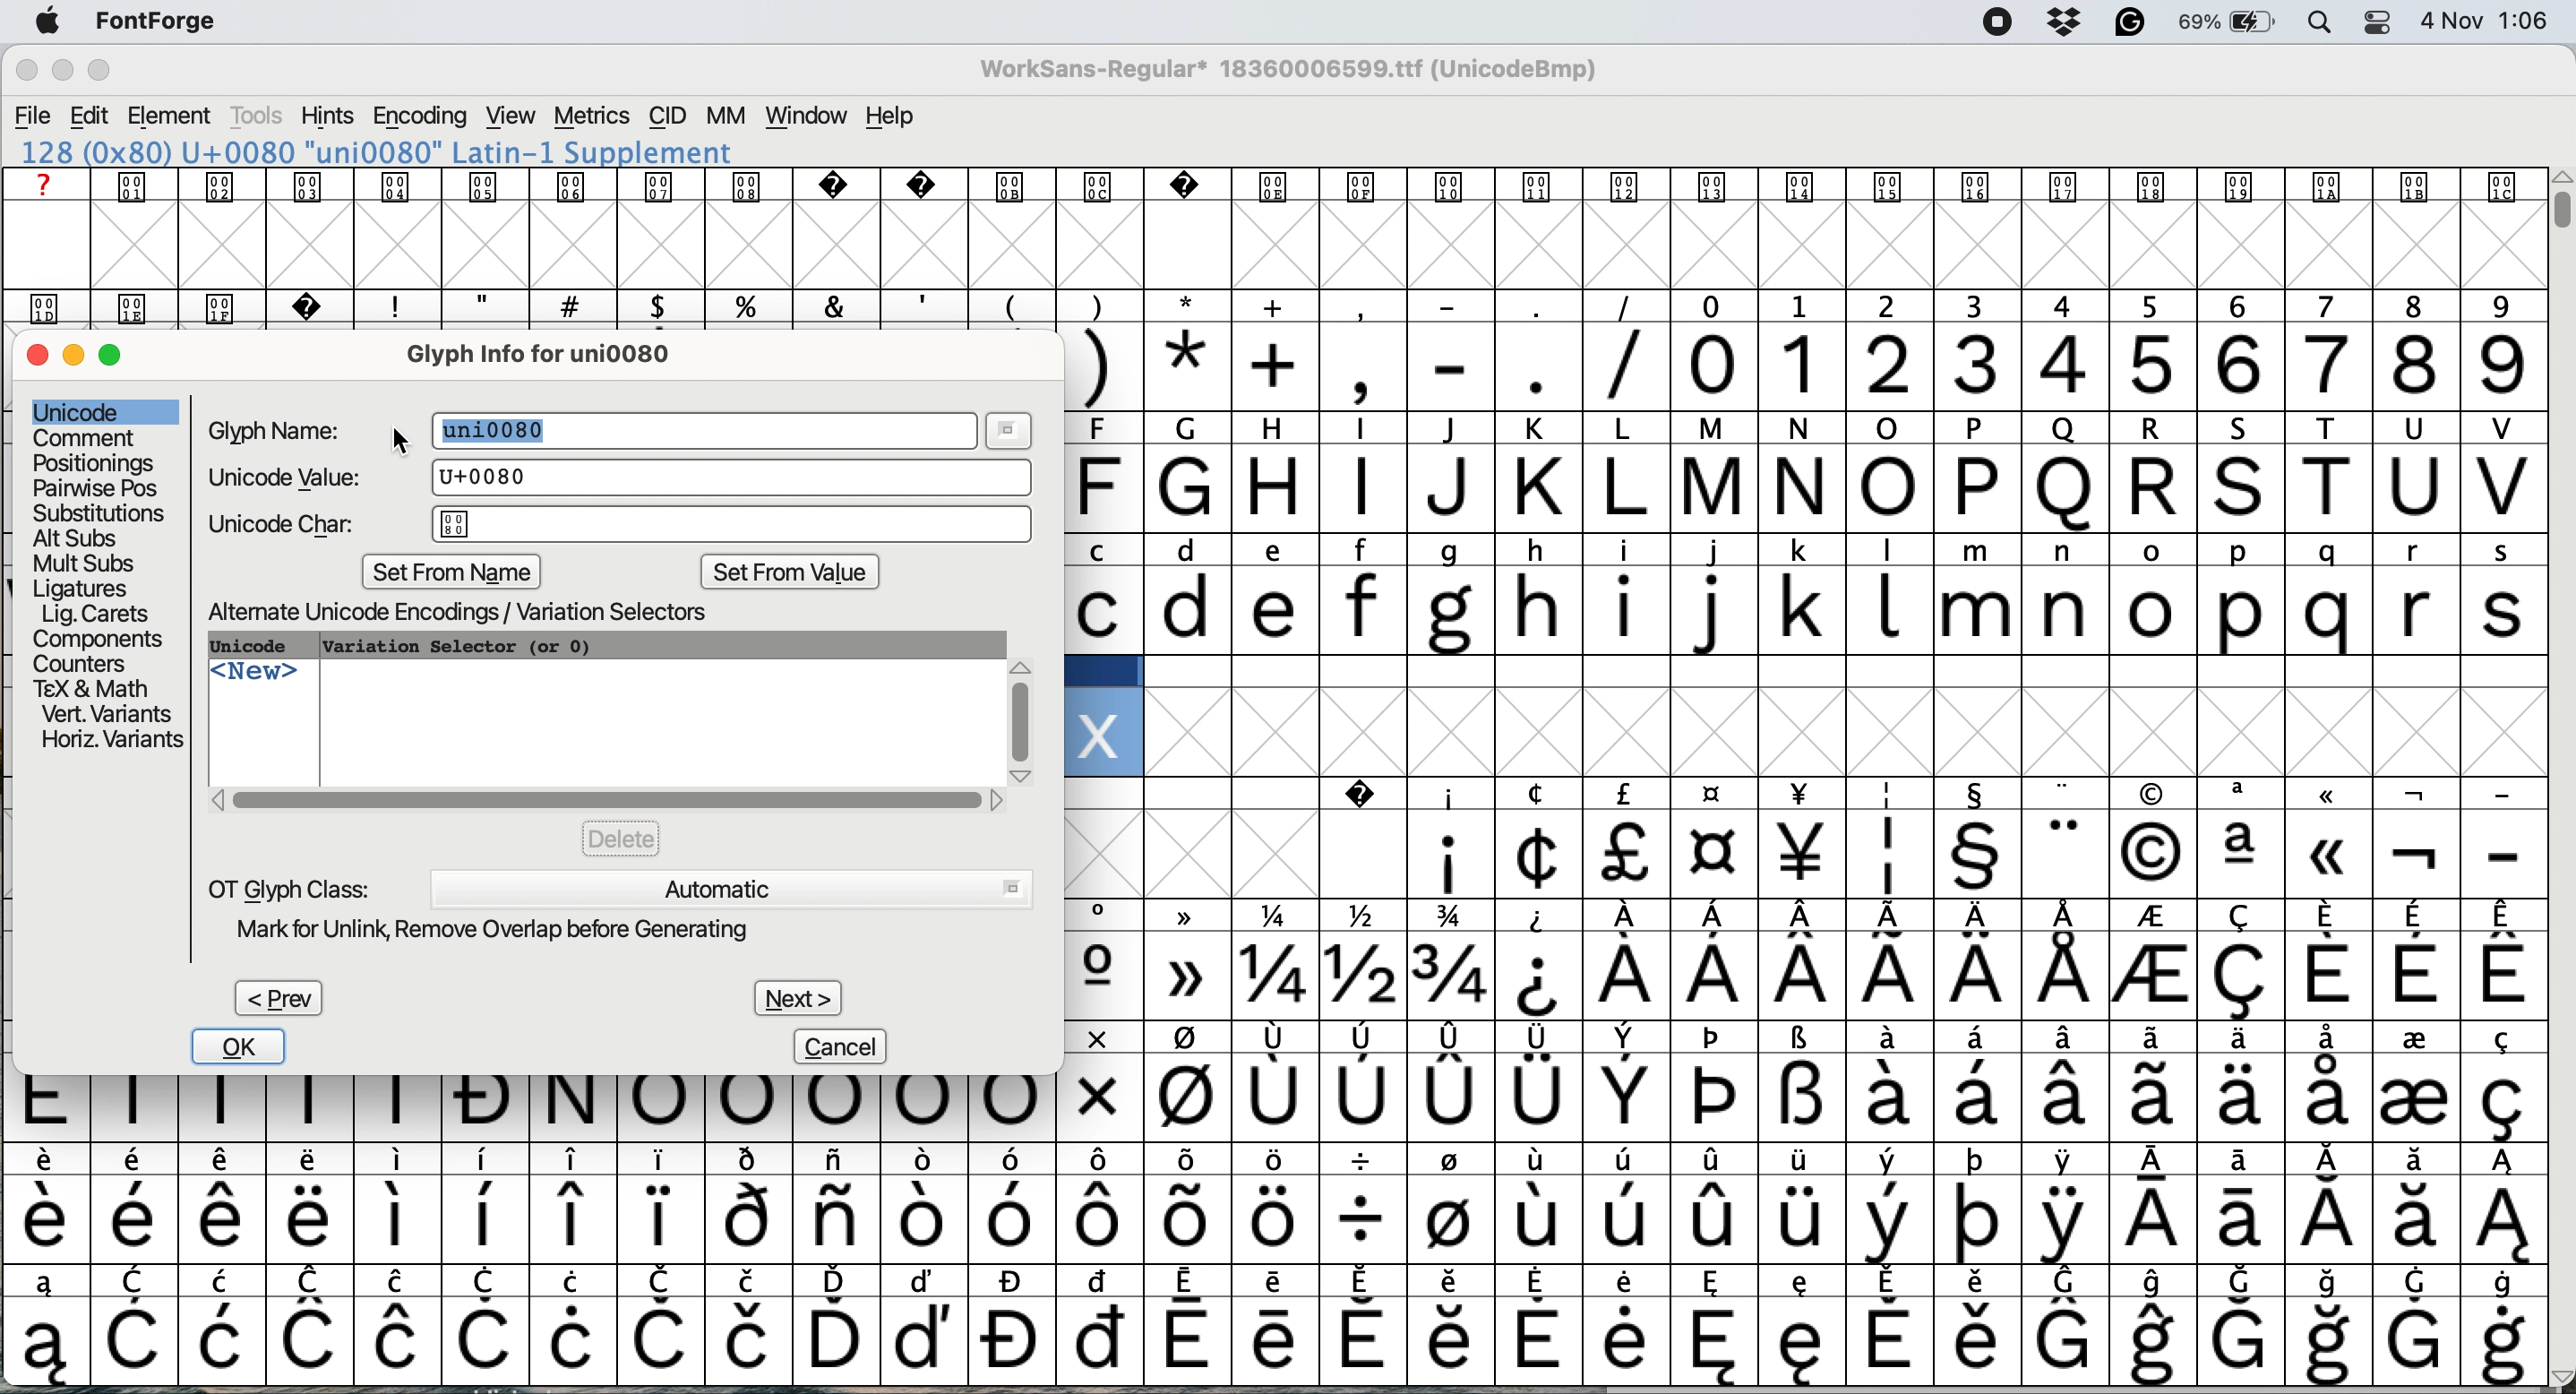 The height and width of the screenshot is (1394, 2576). I want to click on pairwise pose, so click(98, 487).